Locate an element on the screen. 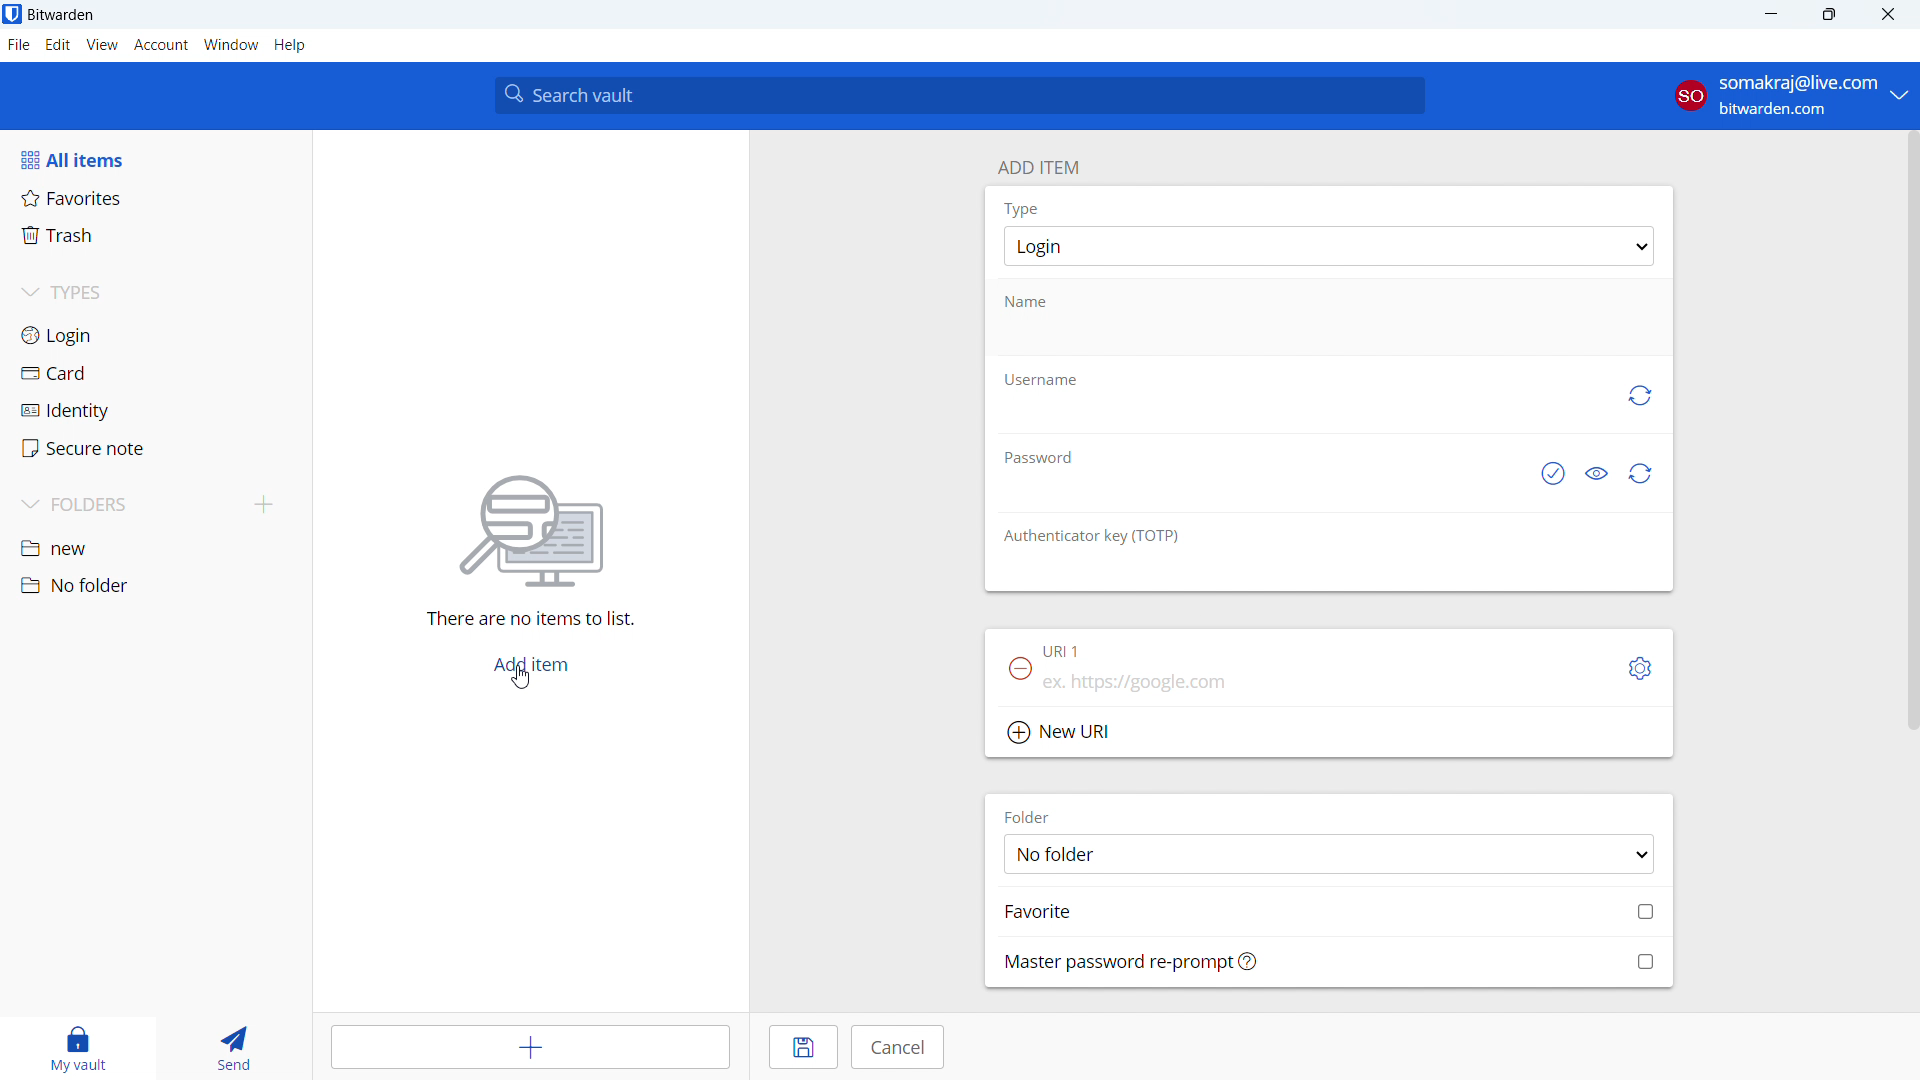 This screenshot has width=1920, height=1080. otp is located at coordinates (1094, 535).